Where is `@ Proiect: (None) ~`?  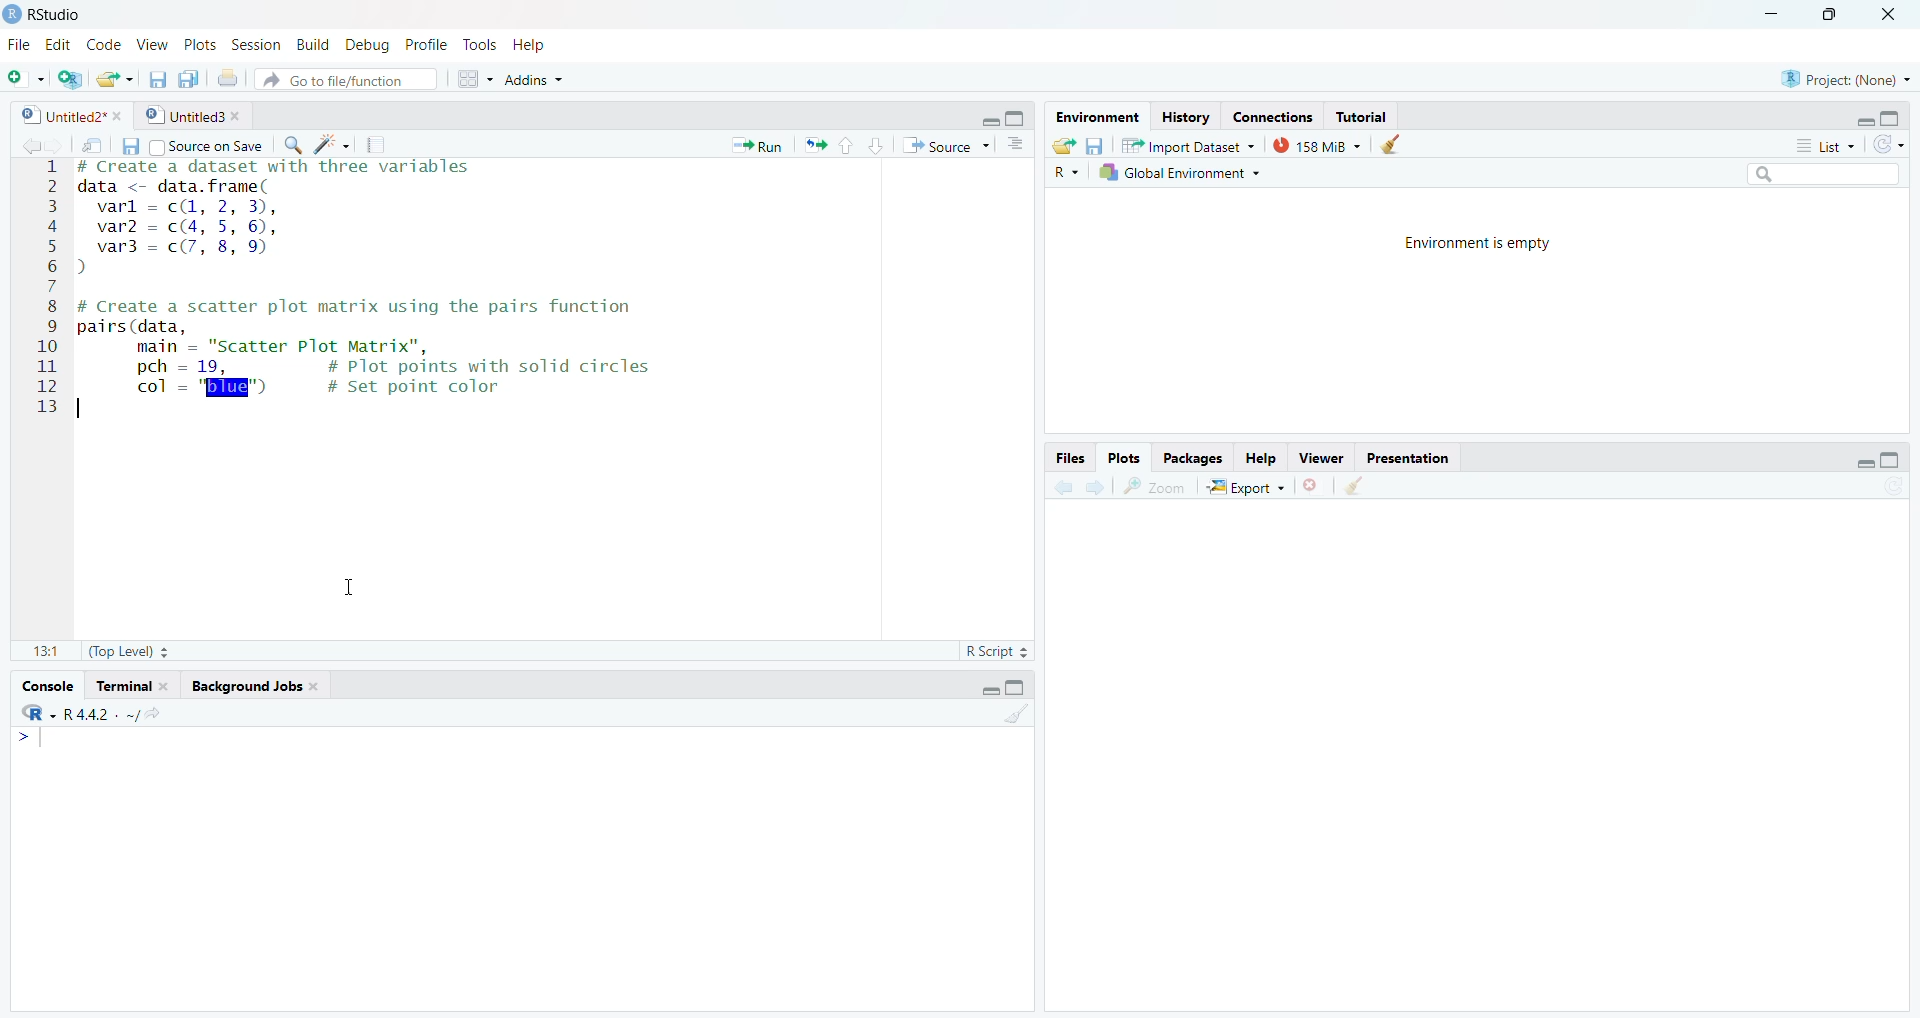 @ Proiect: (None) ~ is located at coordinates (1841, 74).